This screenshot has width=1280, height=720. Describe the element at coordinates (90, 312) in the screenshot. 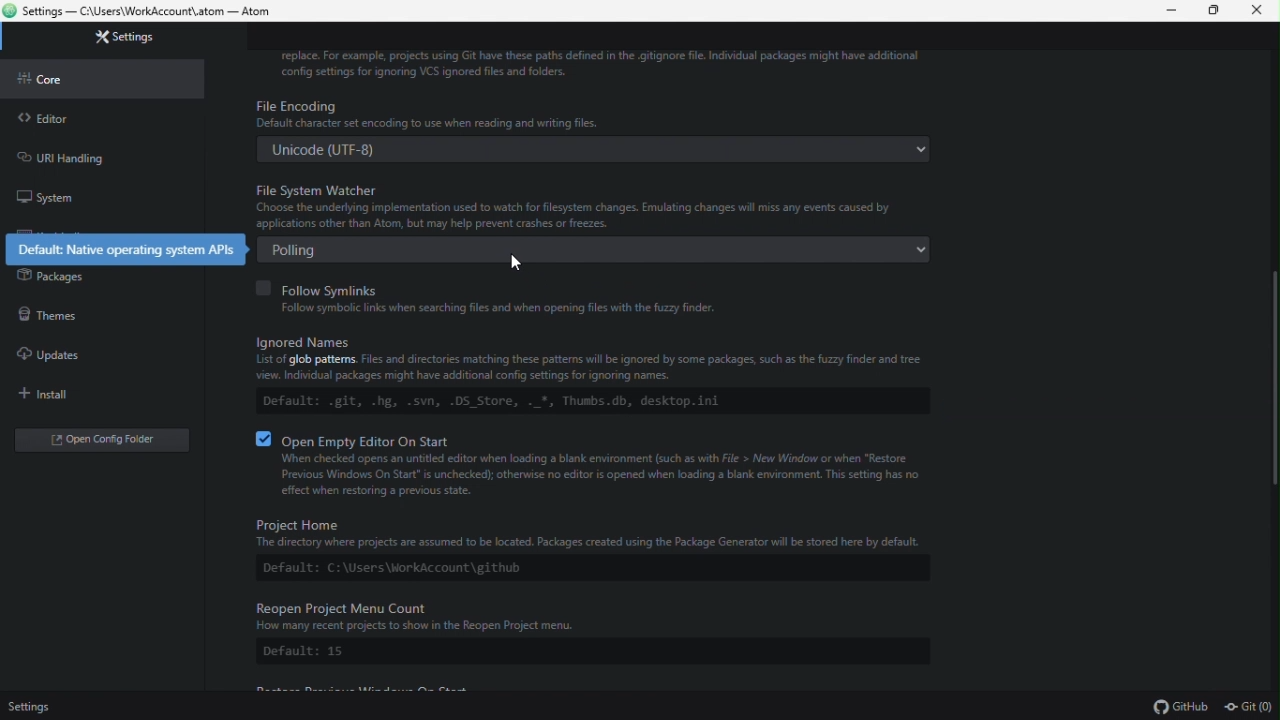

I see `Themes` at that location.